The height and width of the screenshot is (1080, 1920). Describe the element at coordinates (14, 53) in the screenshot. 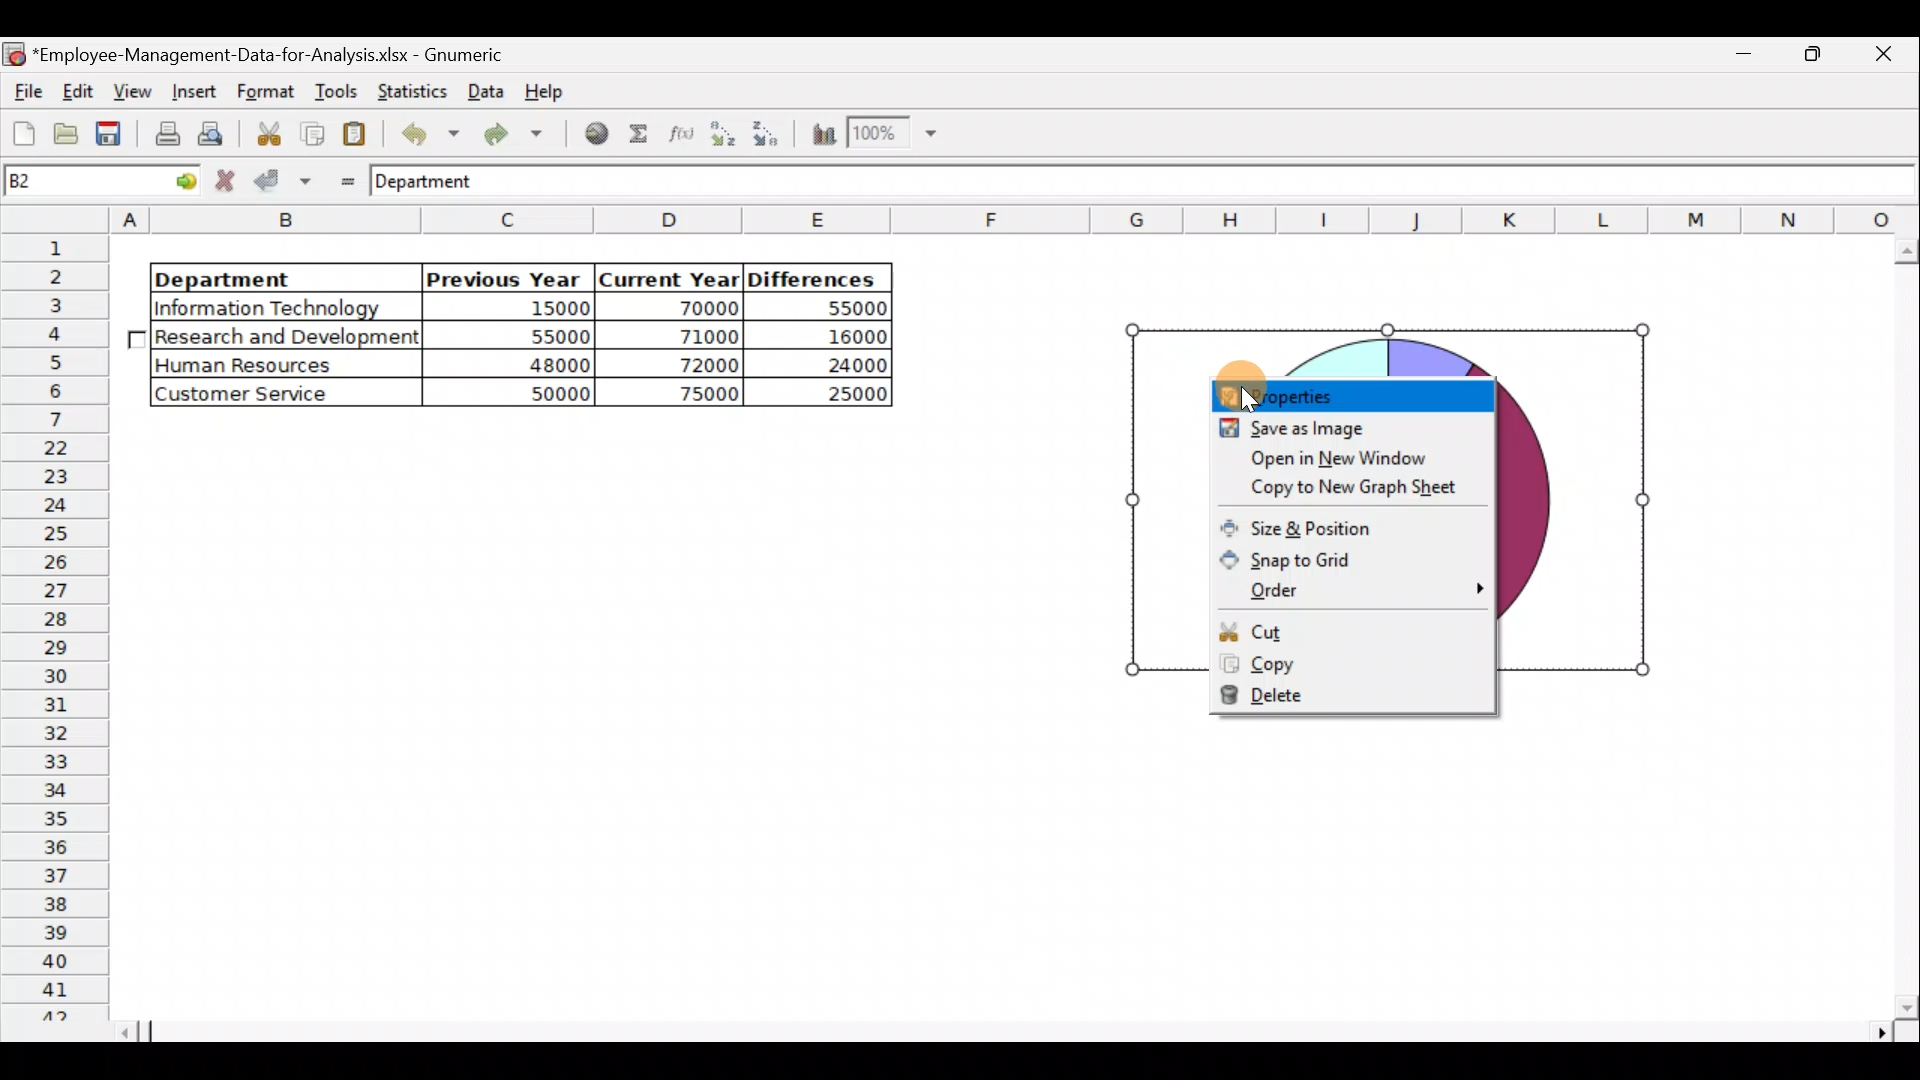

I see `Gnumeric logo` at that location.